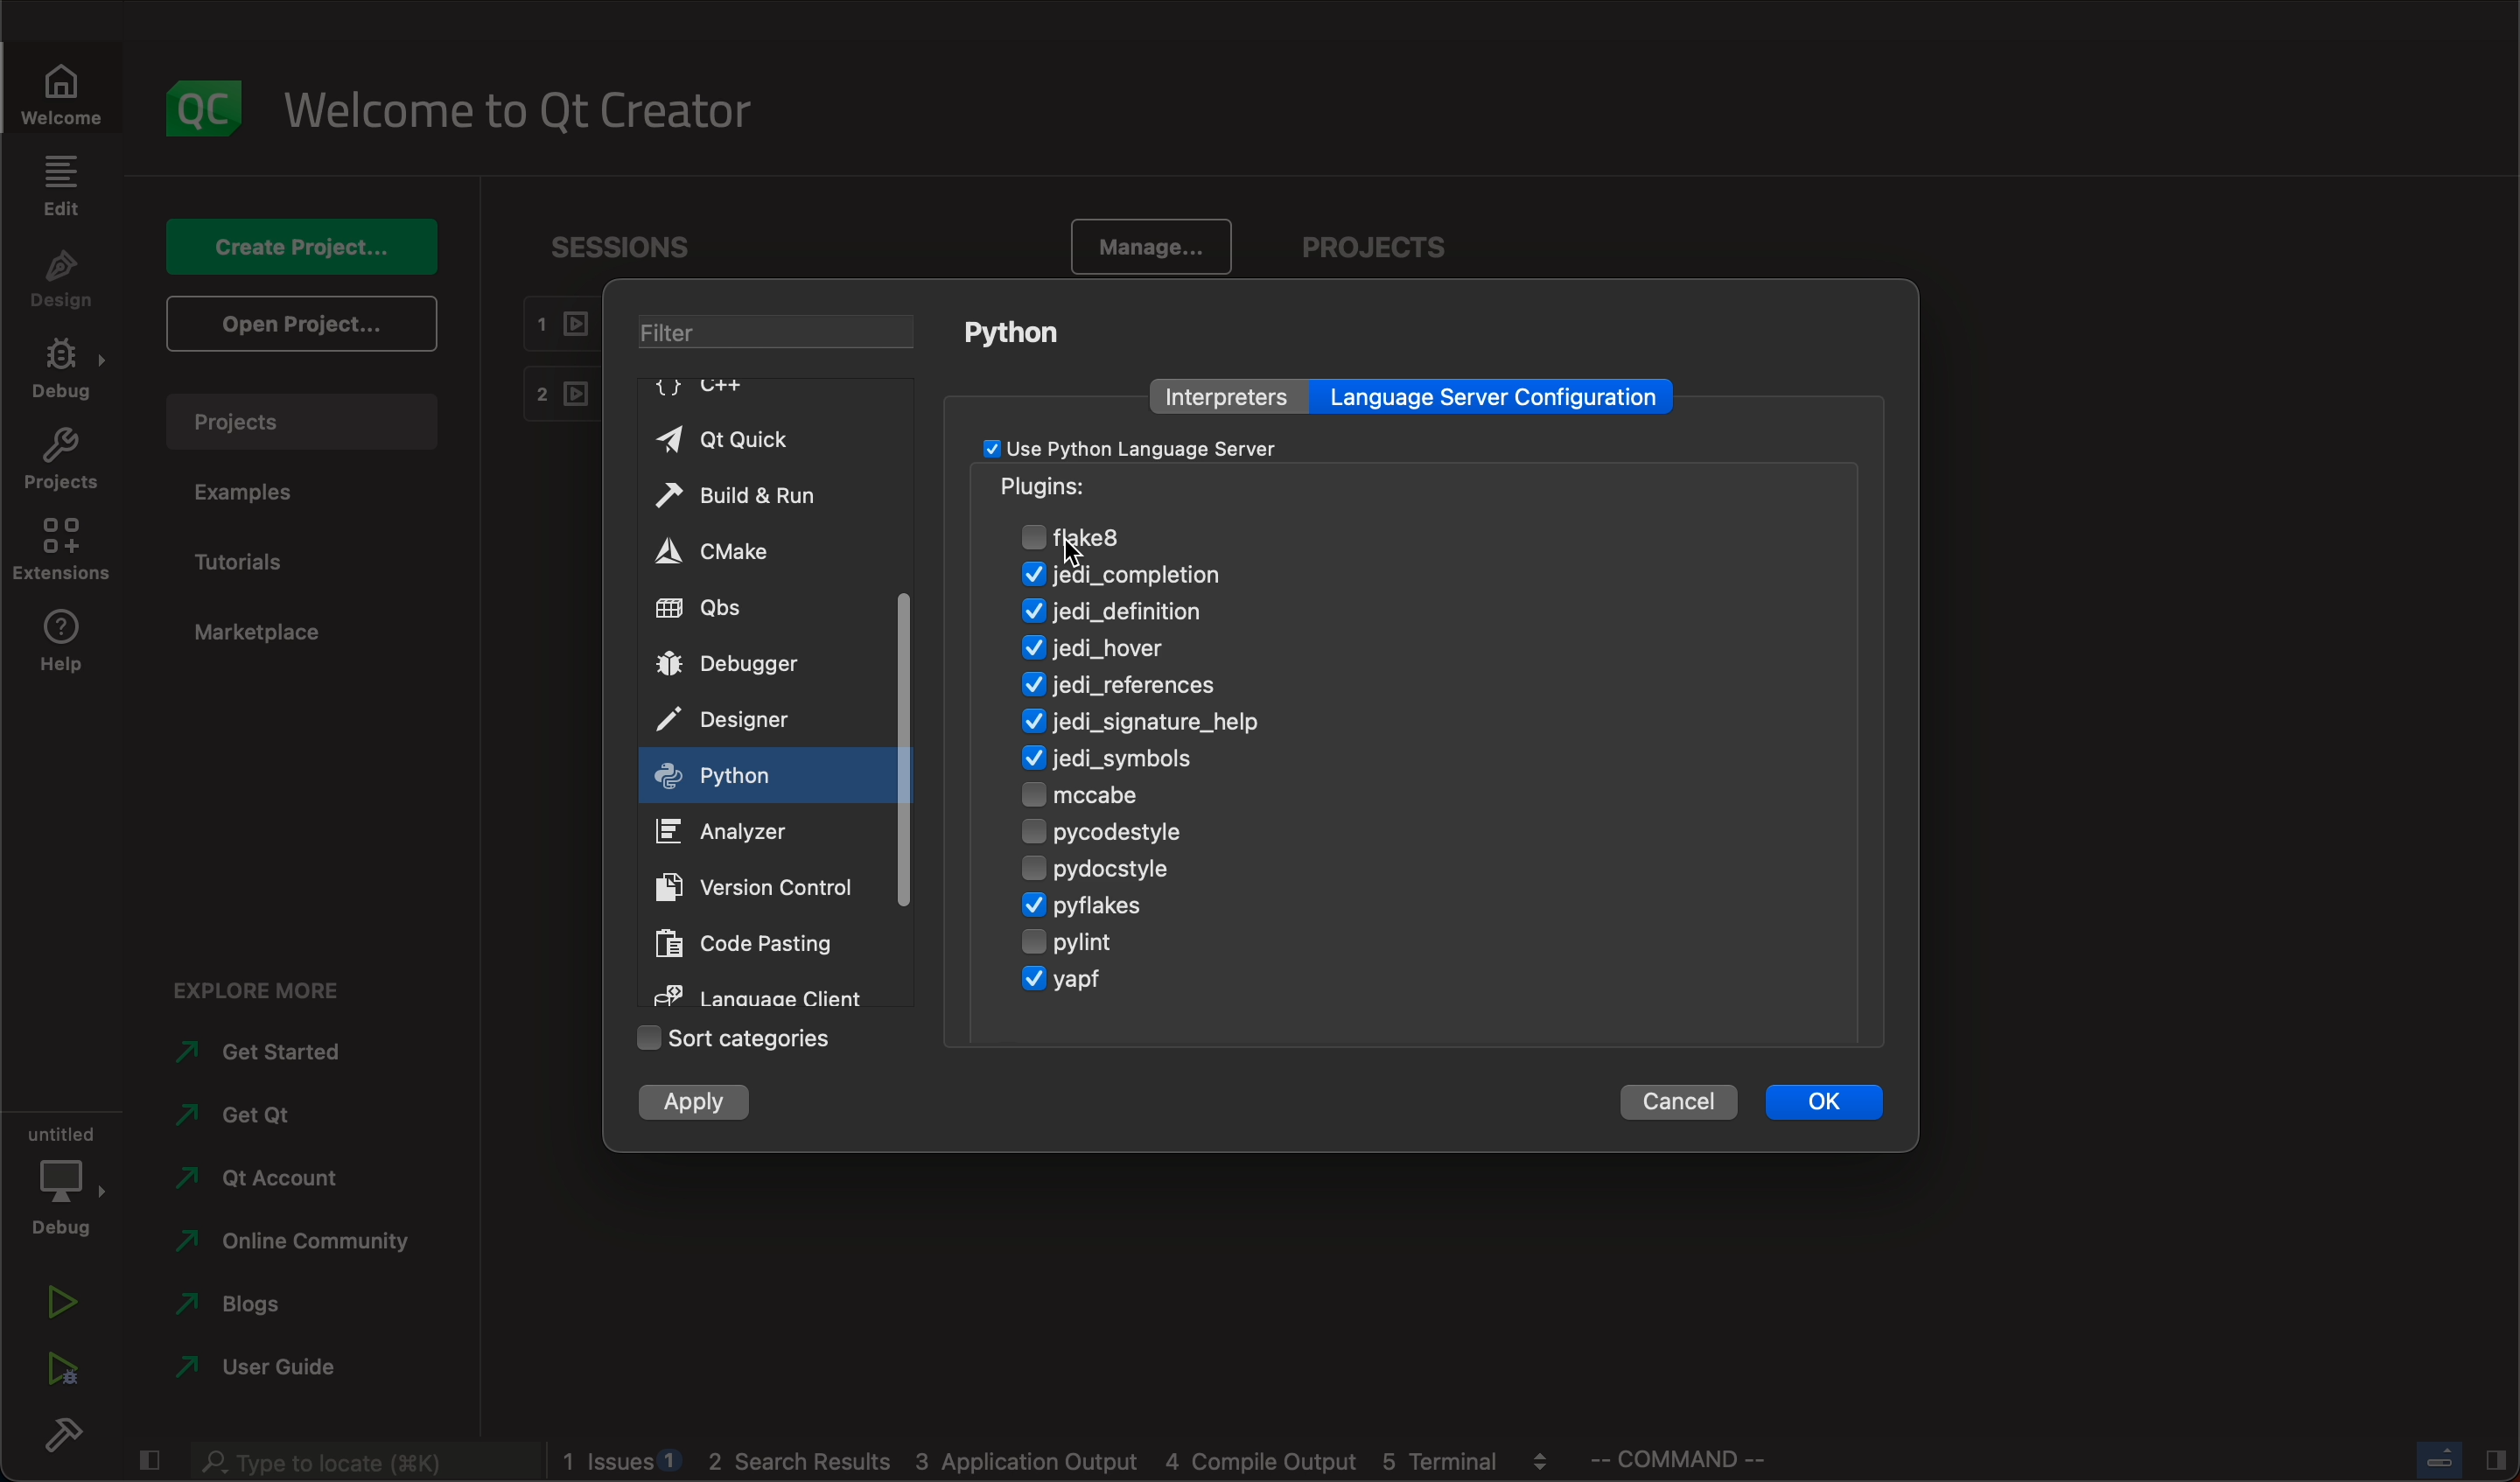  I want to click on welcome, so click(525, 110).